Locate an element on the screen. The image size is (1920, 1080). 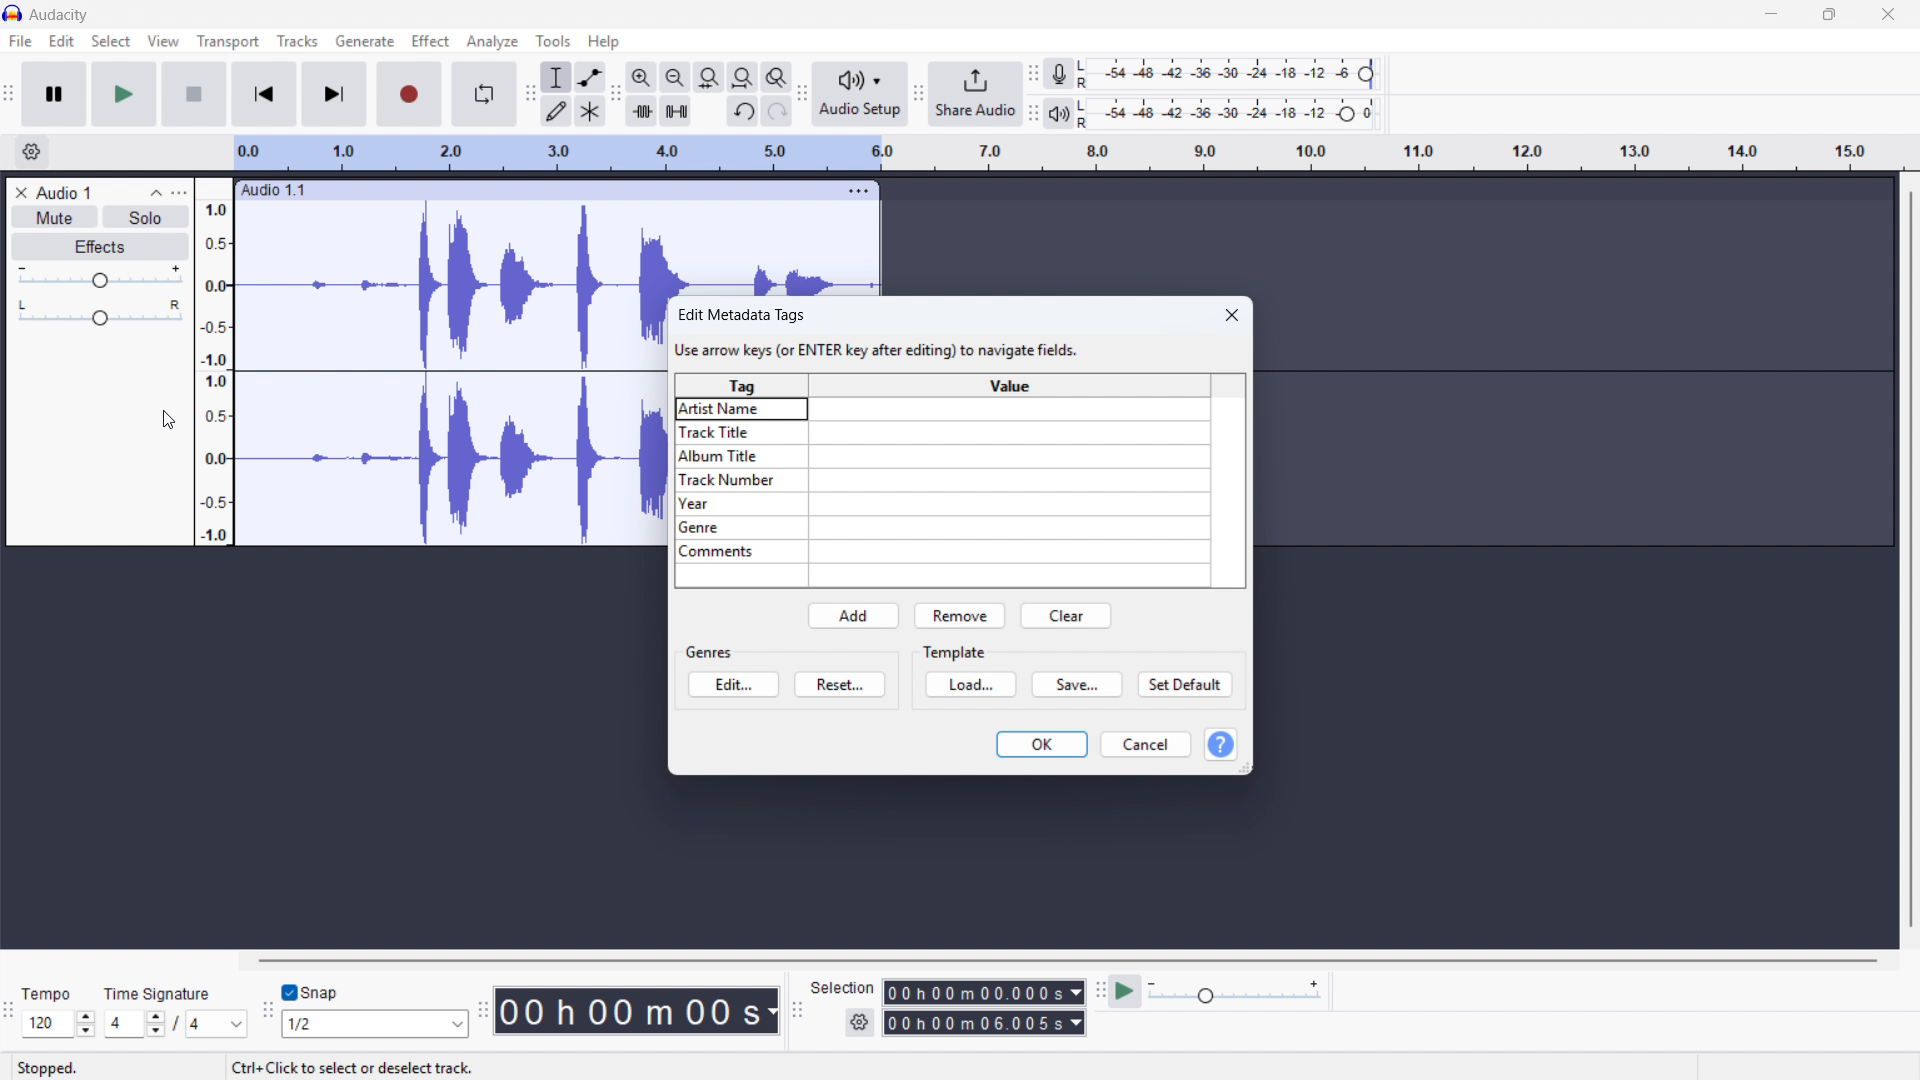
click to move is located at coordinates (539, 191).